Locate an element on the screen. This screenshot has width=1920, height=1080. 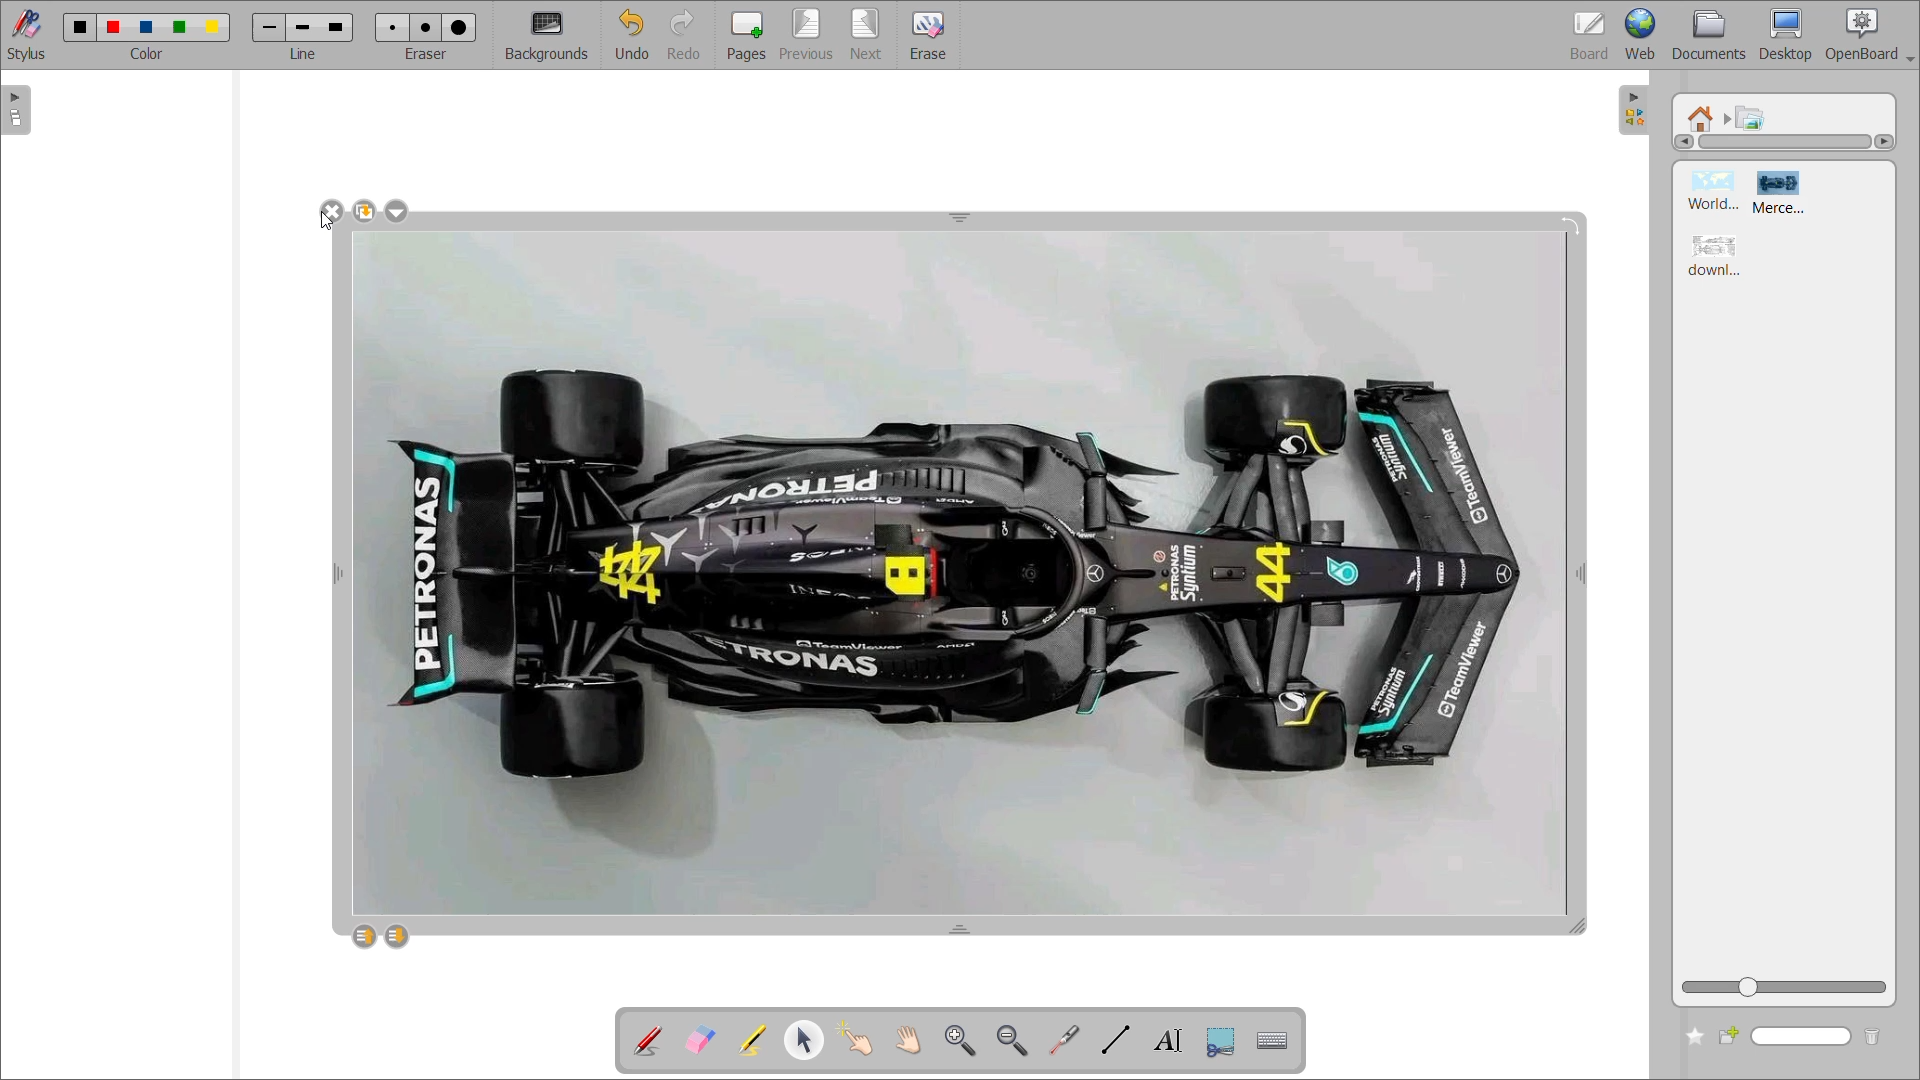
delete image is located at coordinates (330, 211).